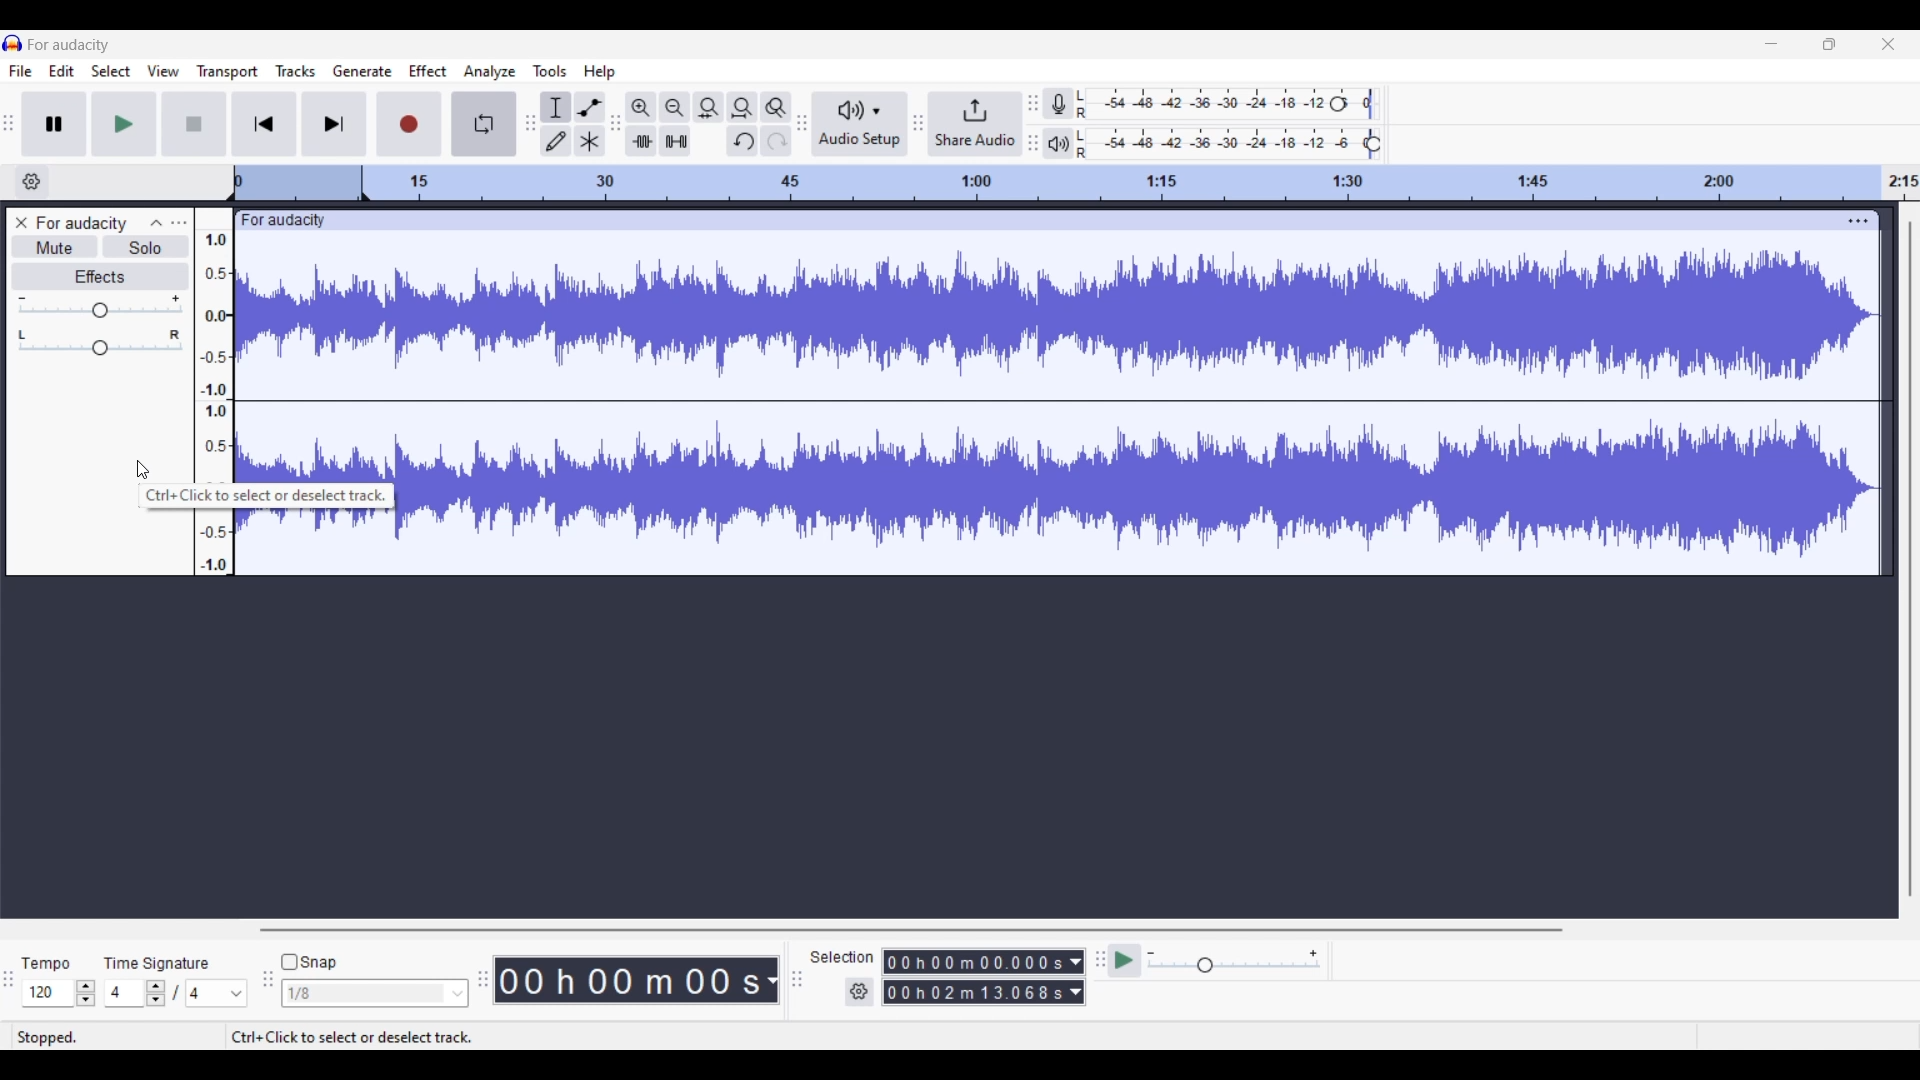 The width and height of the screenshot is (1920, 1080). I want to click on Increase/Decrease time signature, so click(156, 993).